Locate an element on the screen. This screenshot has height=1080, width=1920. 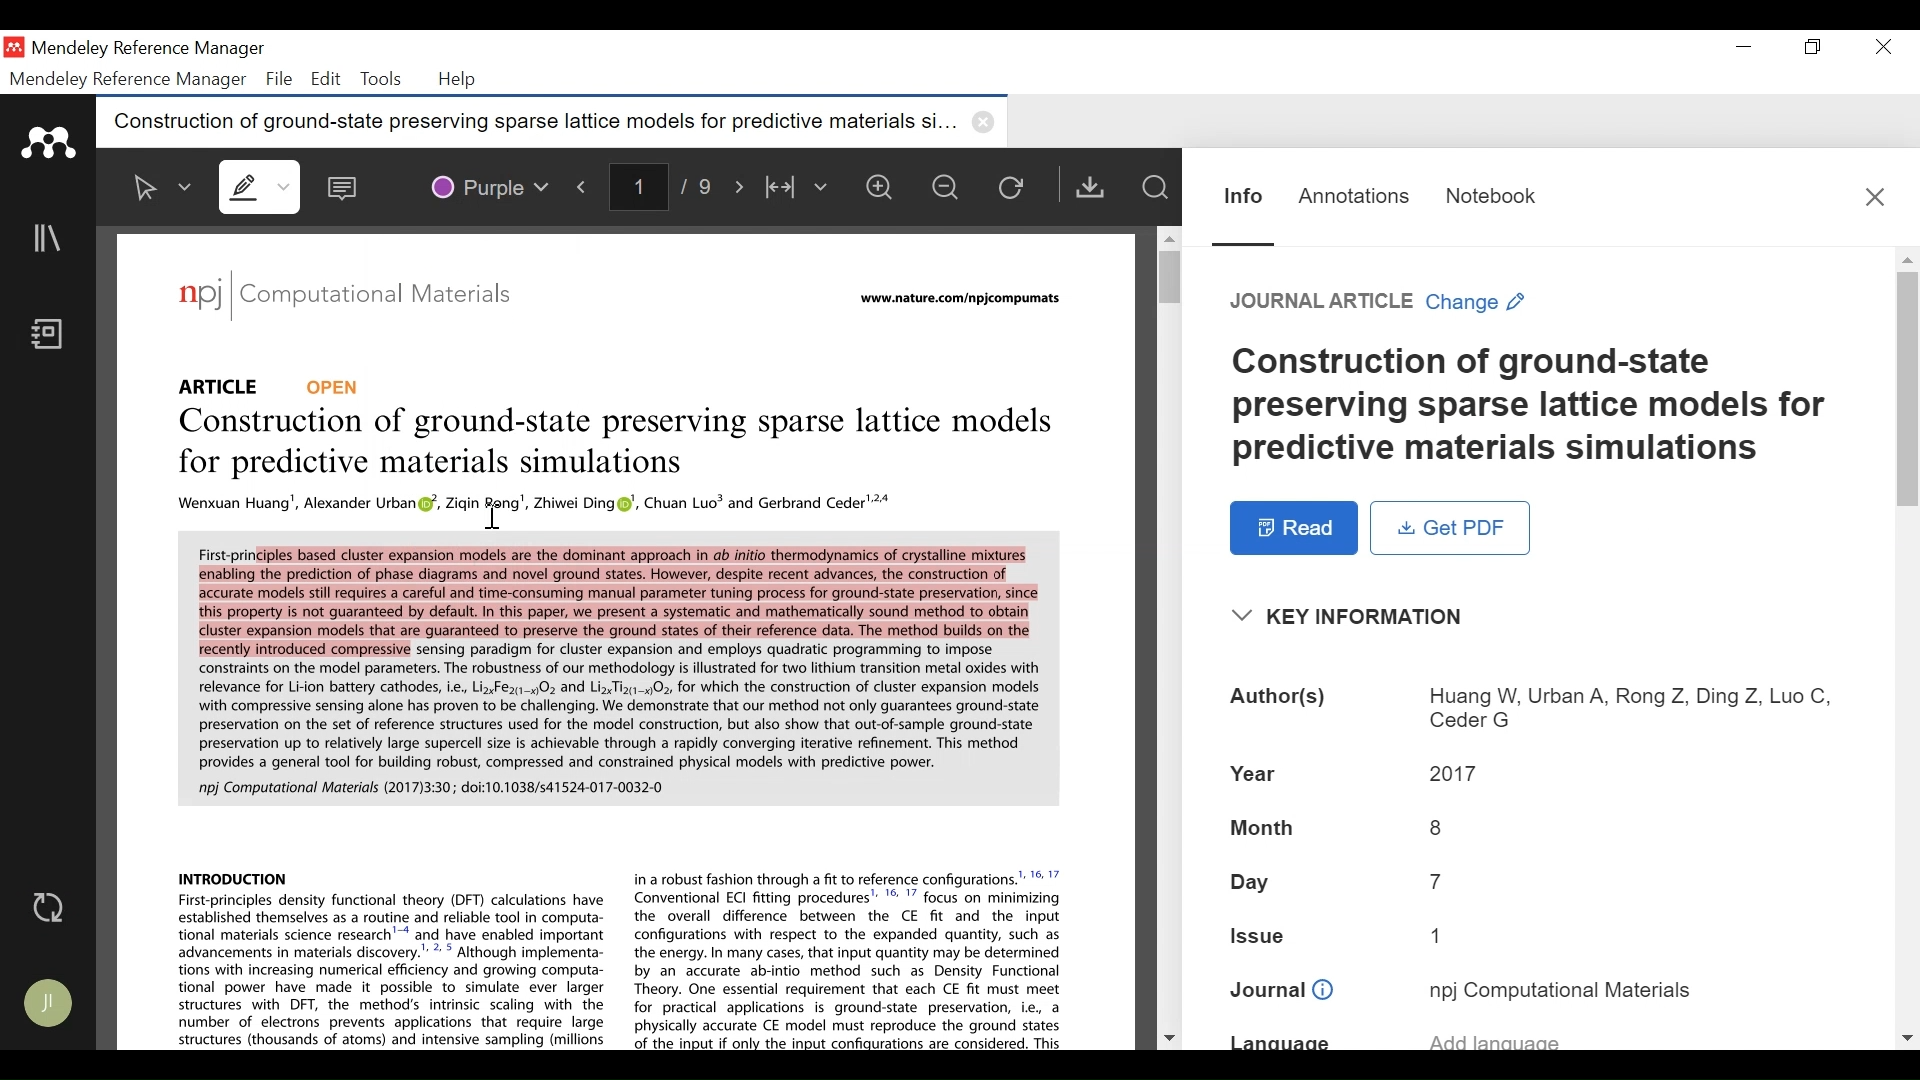
1/9 is located at coordinates (663, 188).